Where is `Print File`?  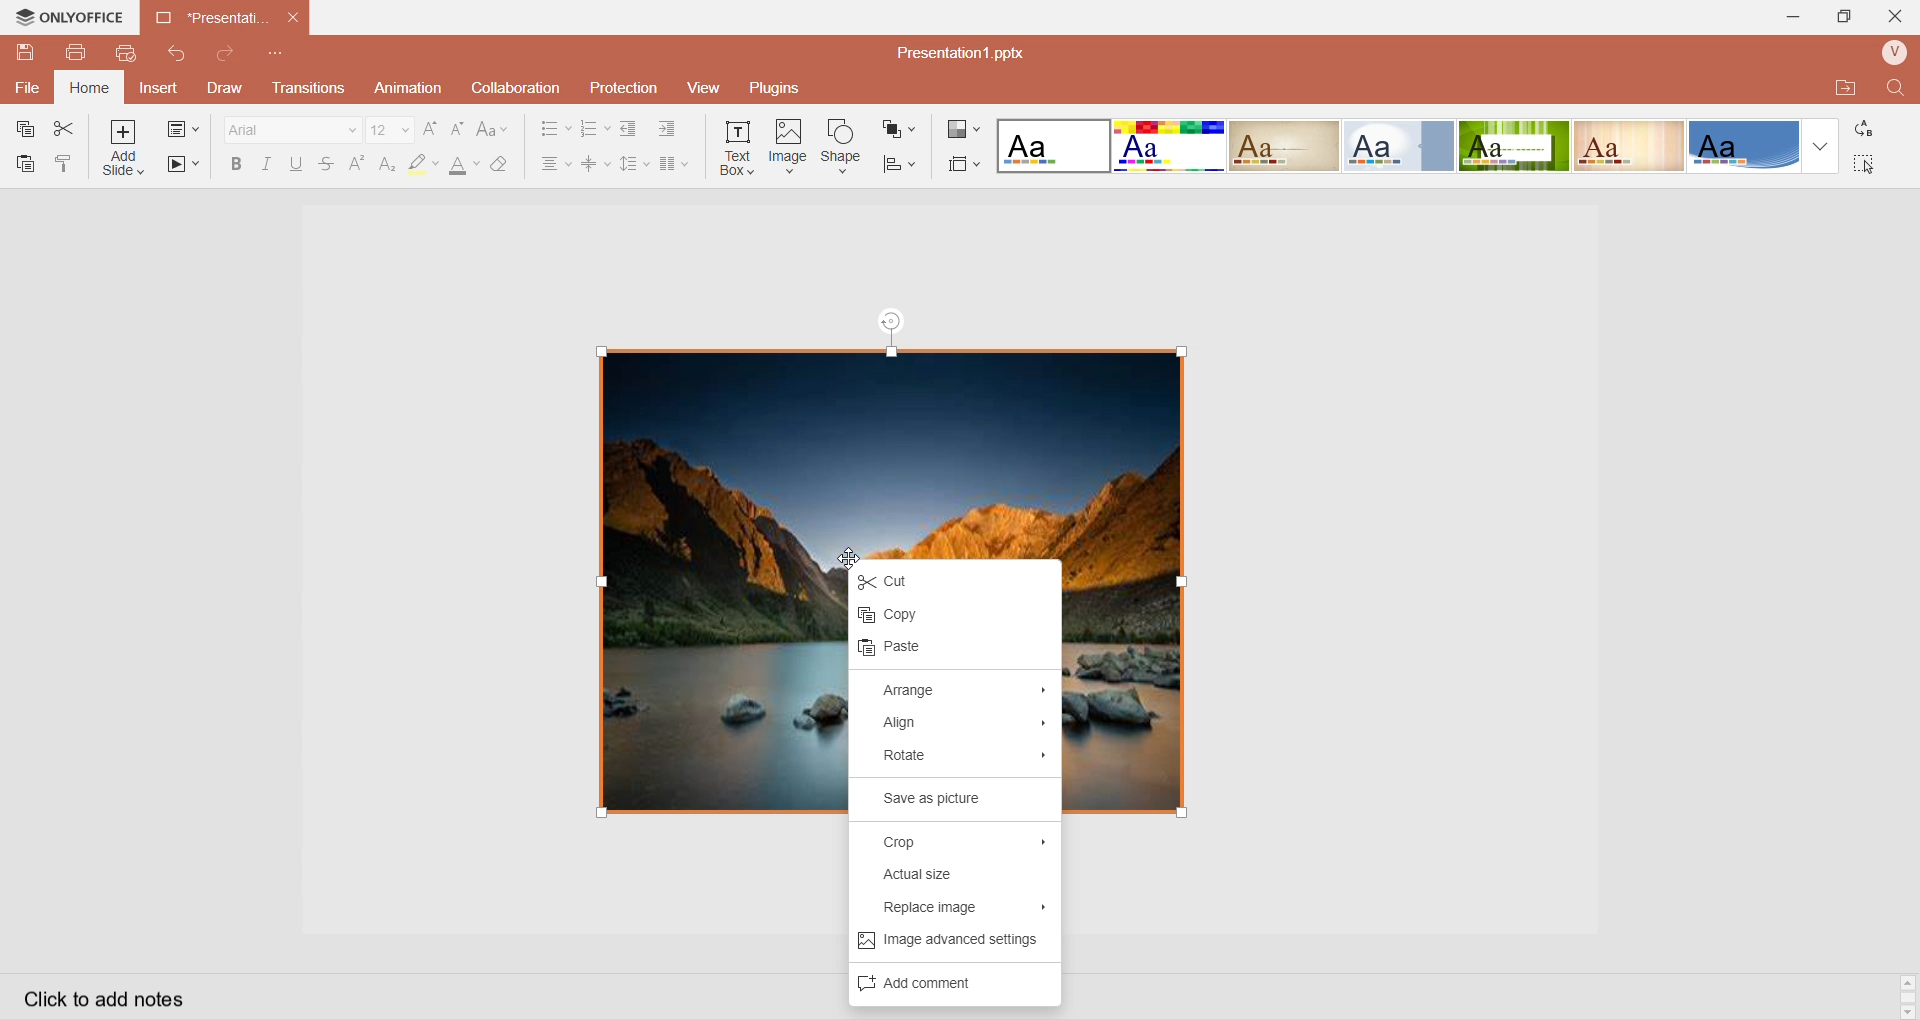 Print File is located at coordinates (76, 53).